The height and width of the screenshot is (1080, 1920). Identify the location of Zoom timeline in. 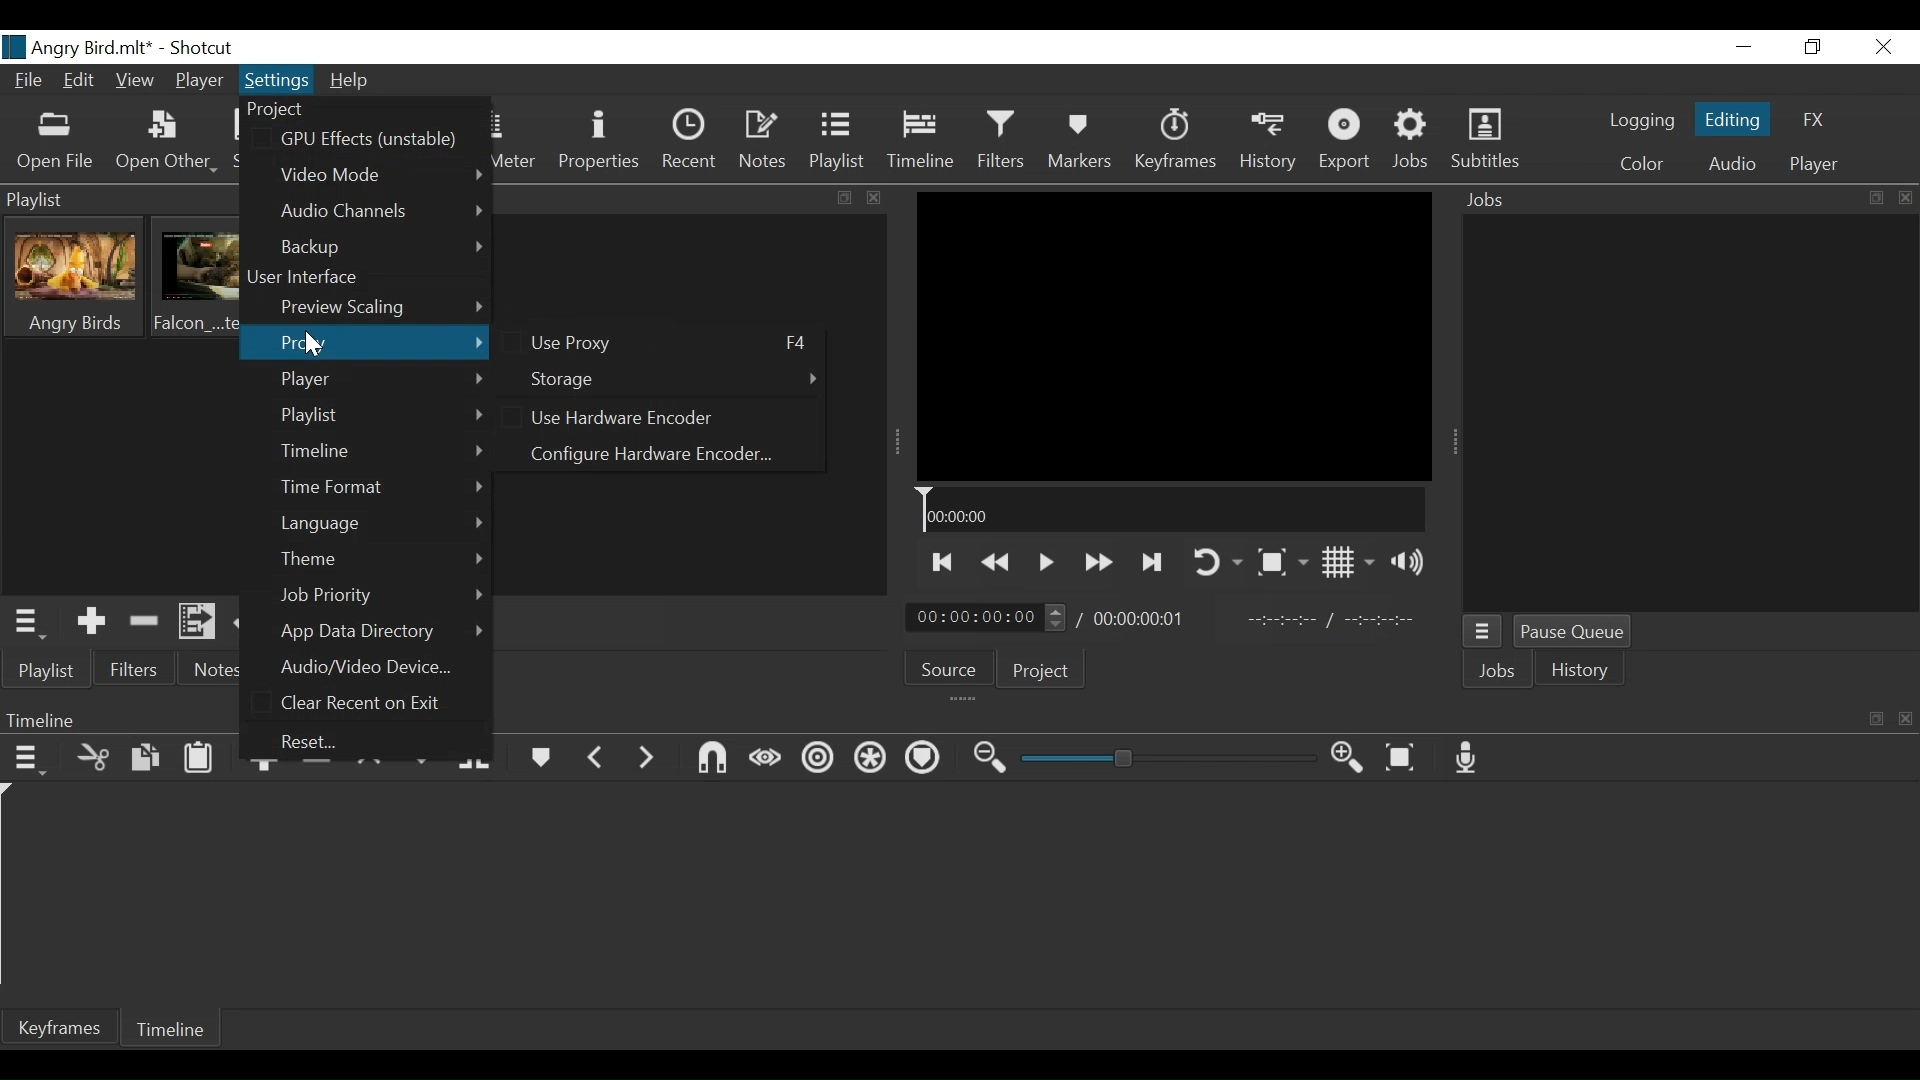
(1342, 757).